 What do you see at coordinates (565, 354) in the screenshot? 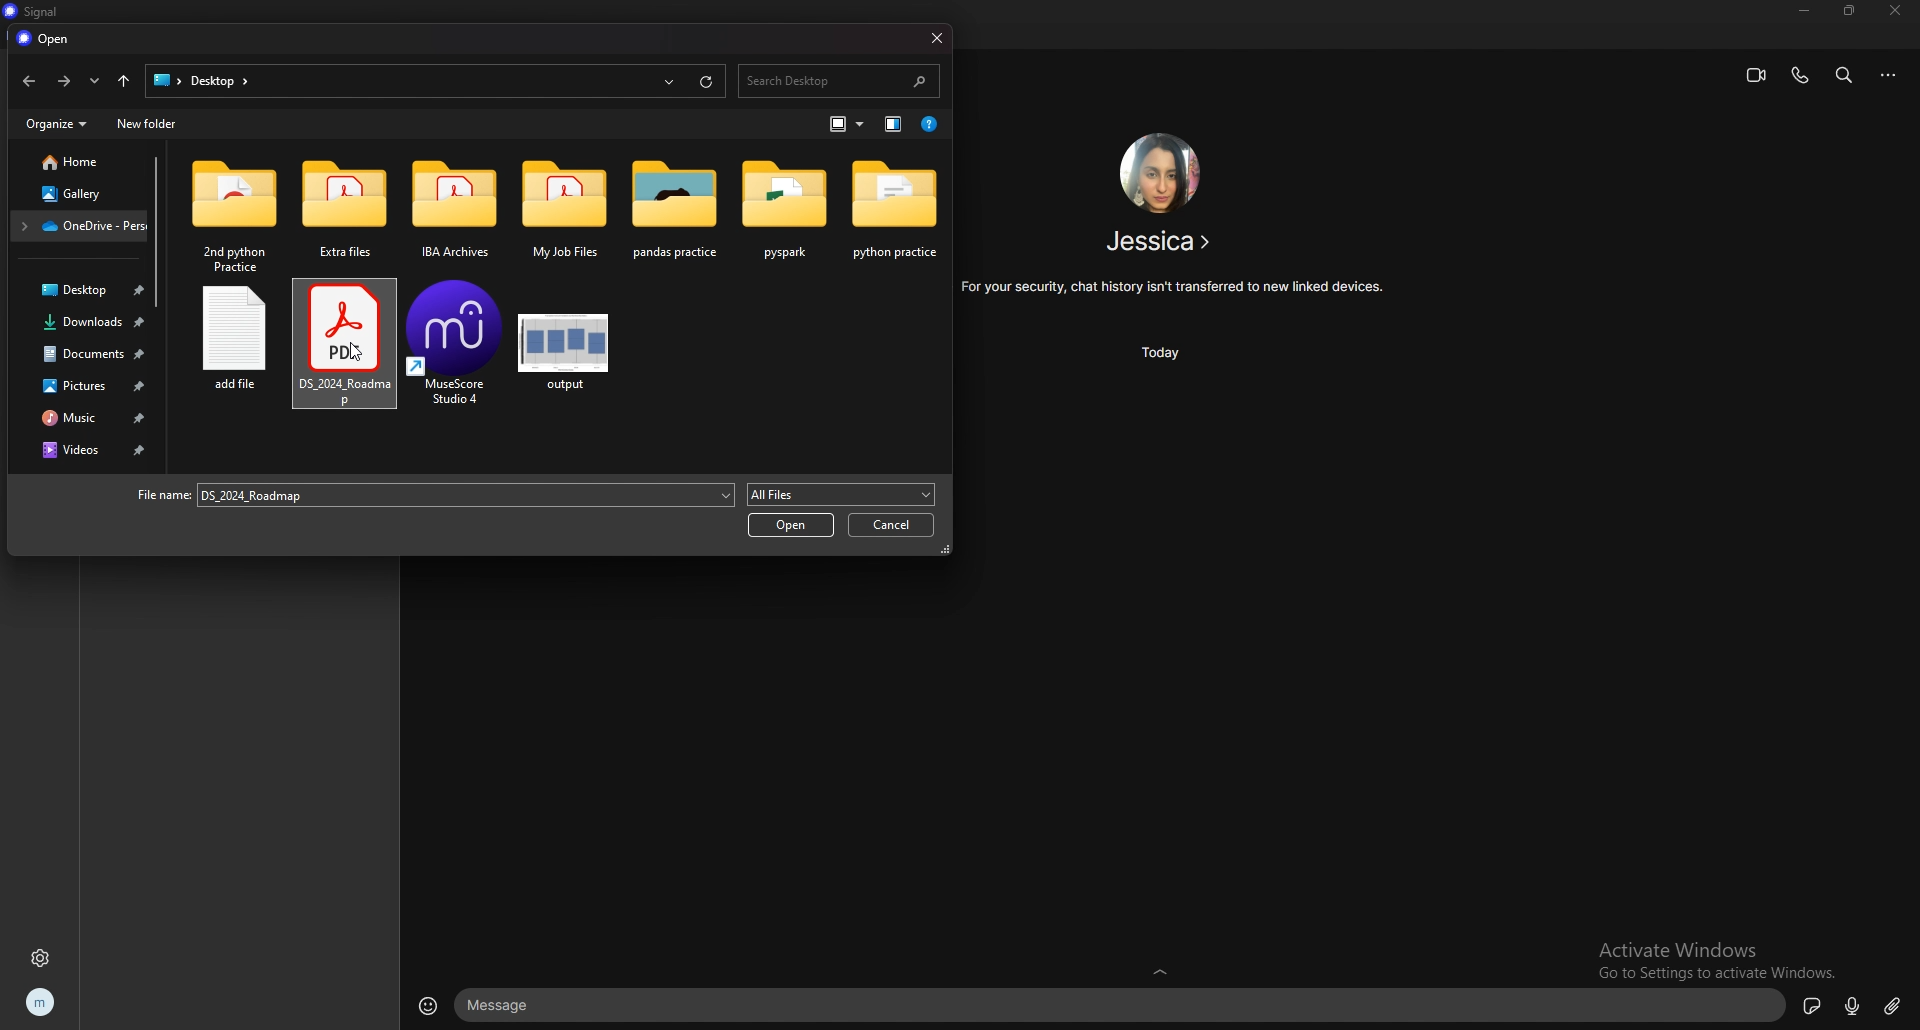
I see `file` at bounding box center [565, 354].